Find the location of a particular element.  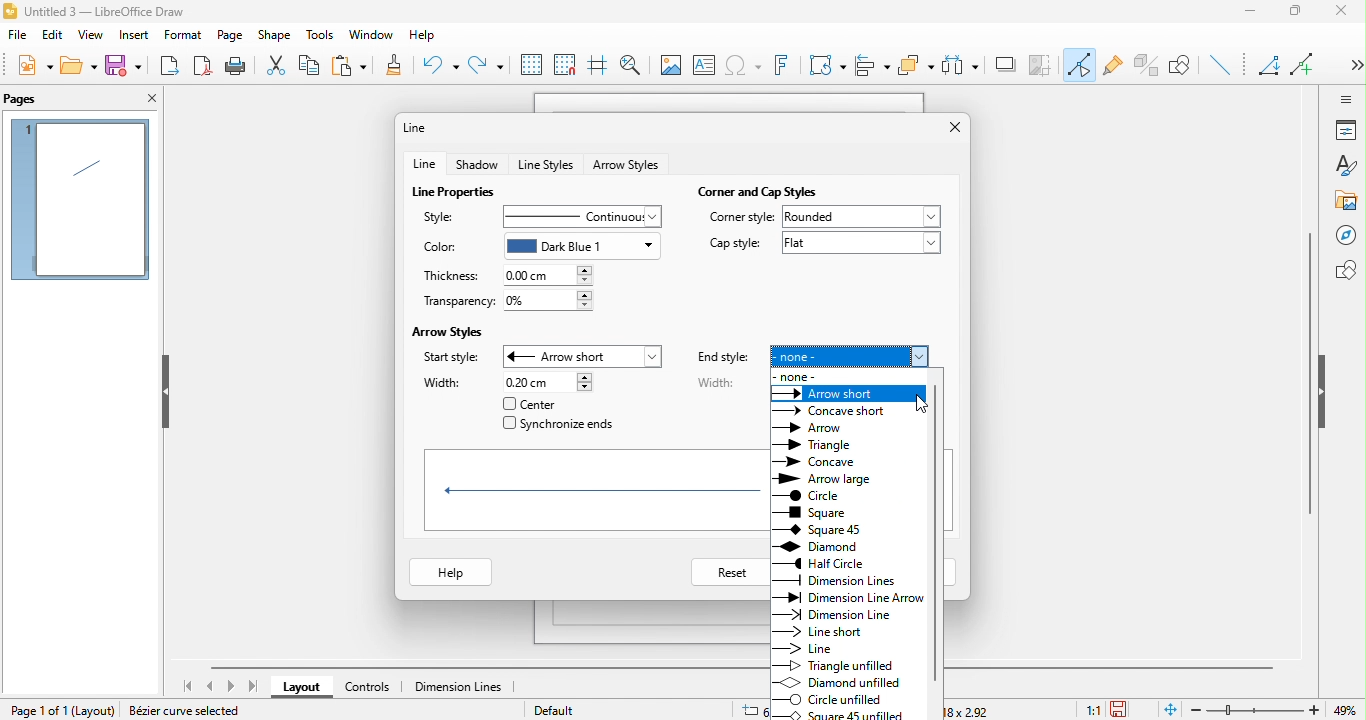

shapes is located at coordinates (1345, 270).